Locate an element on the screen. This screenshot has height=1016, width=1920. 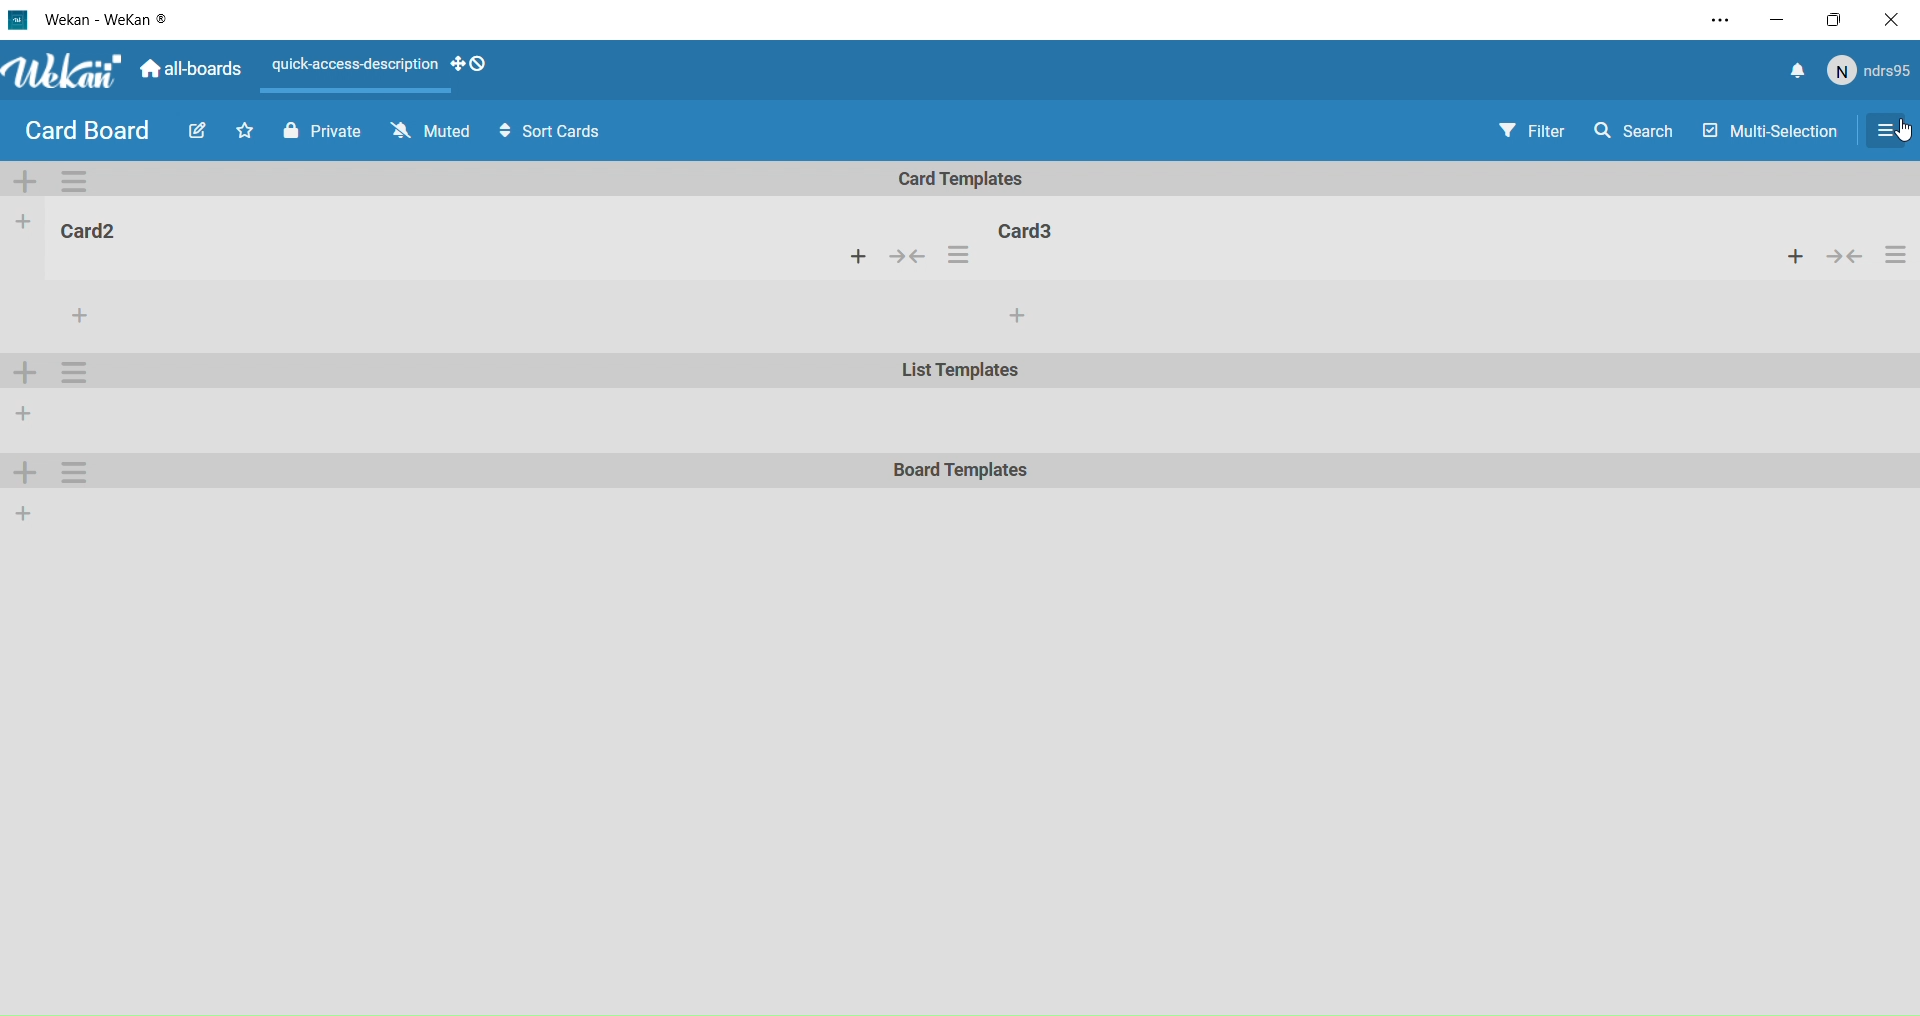
quick access description is located at coordinates (349, 69).